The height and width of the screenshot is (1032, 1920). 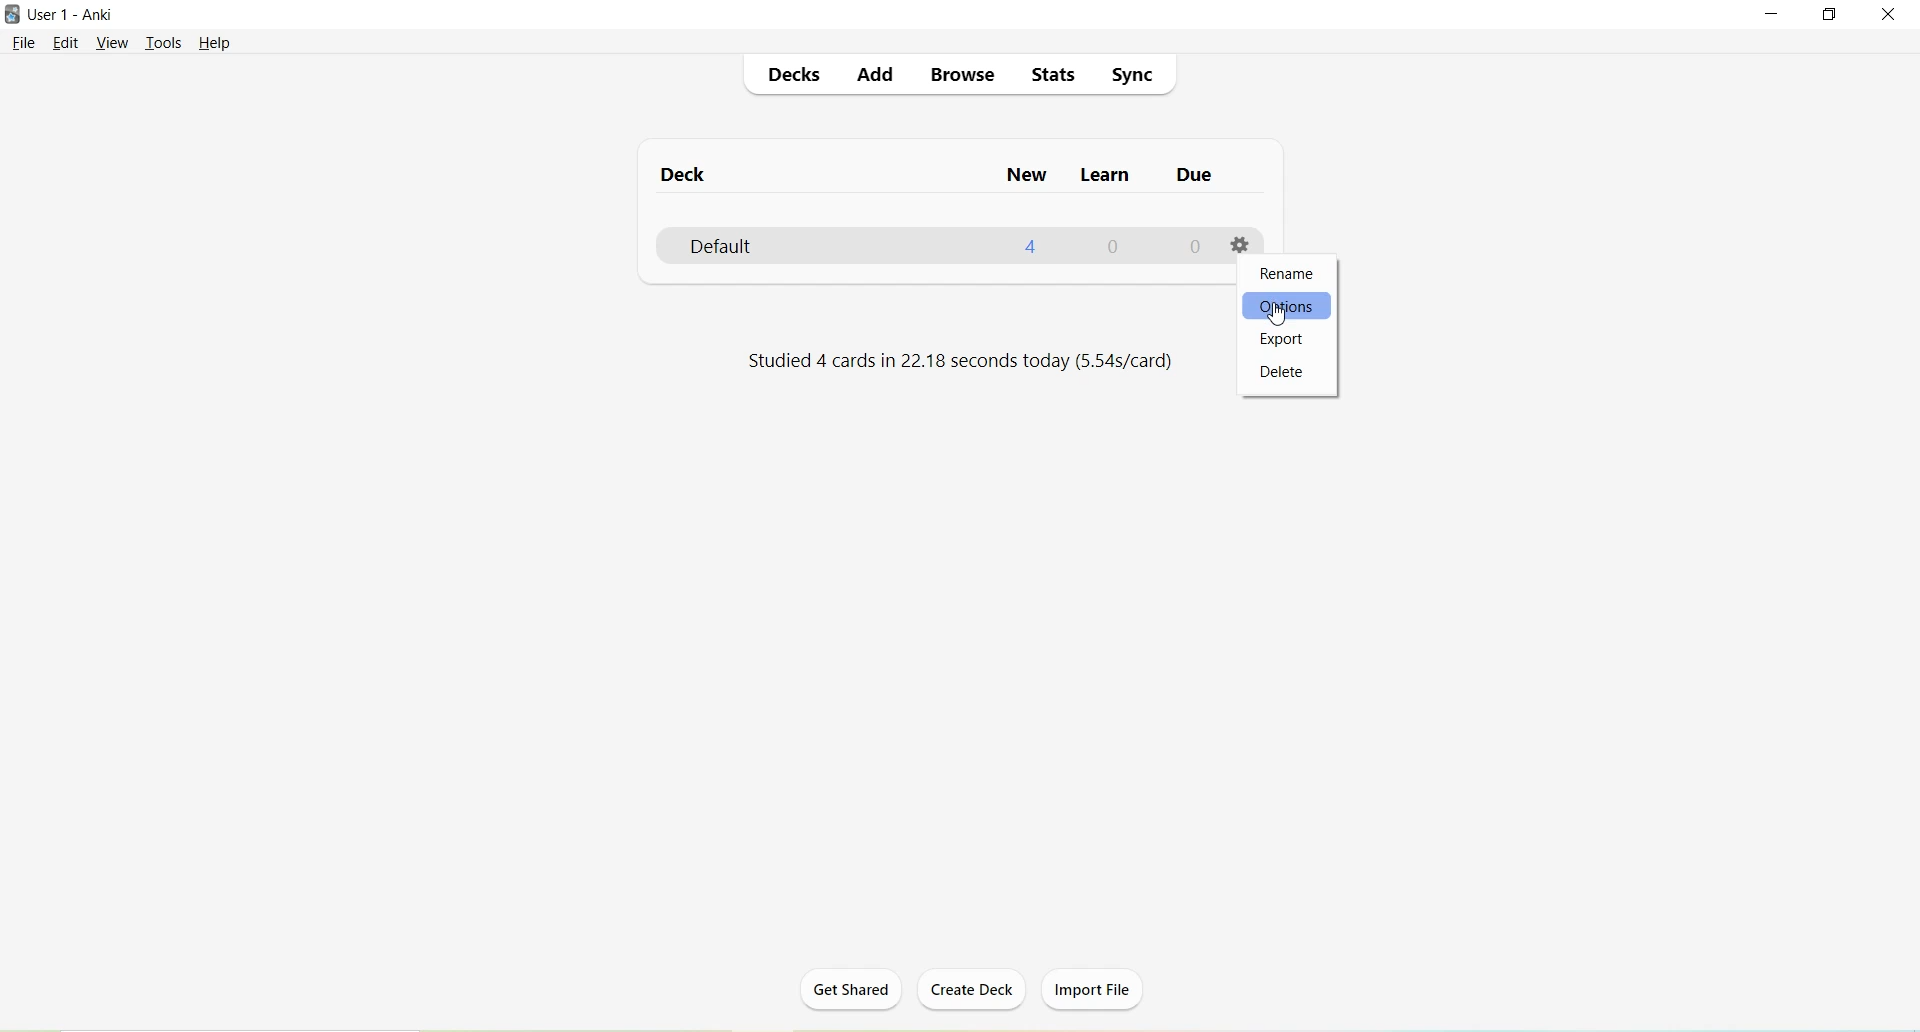 What do you see at coordinates (1103, 175) in the screenshot?
I see `Learn` at bounding box center [1103, 175].